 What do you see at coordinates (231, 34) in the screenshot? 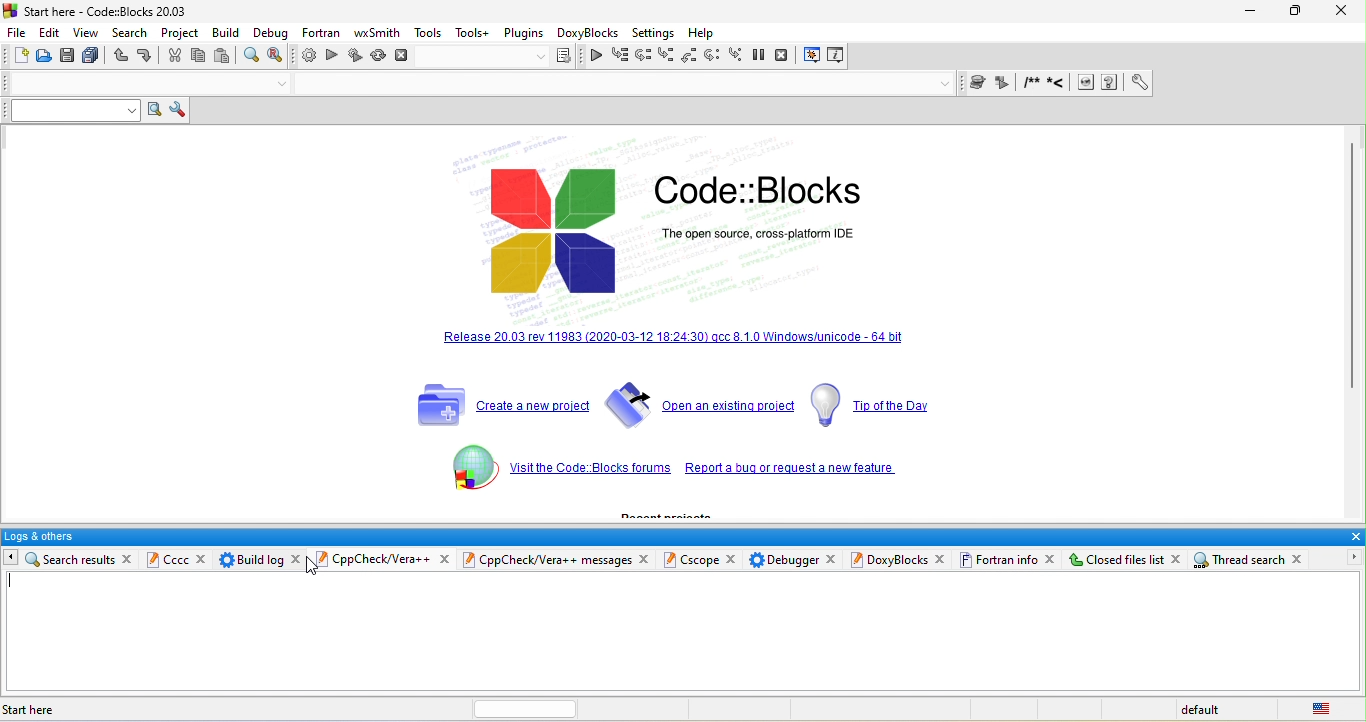
I see `build` at bounding box center [231, 34].